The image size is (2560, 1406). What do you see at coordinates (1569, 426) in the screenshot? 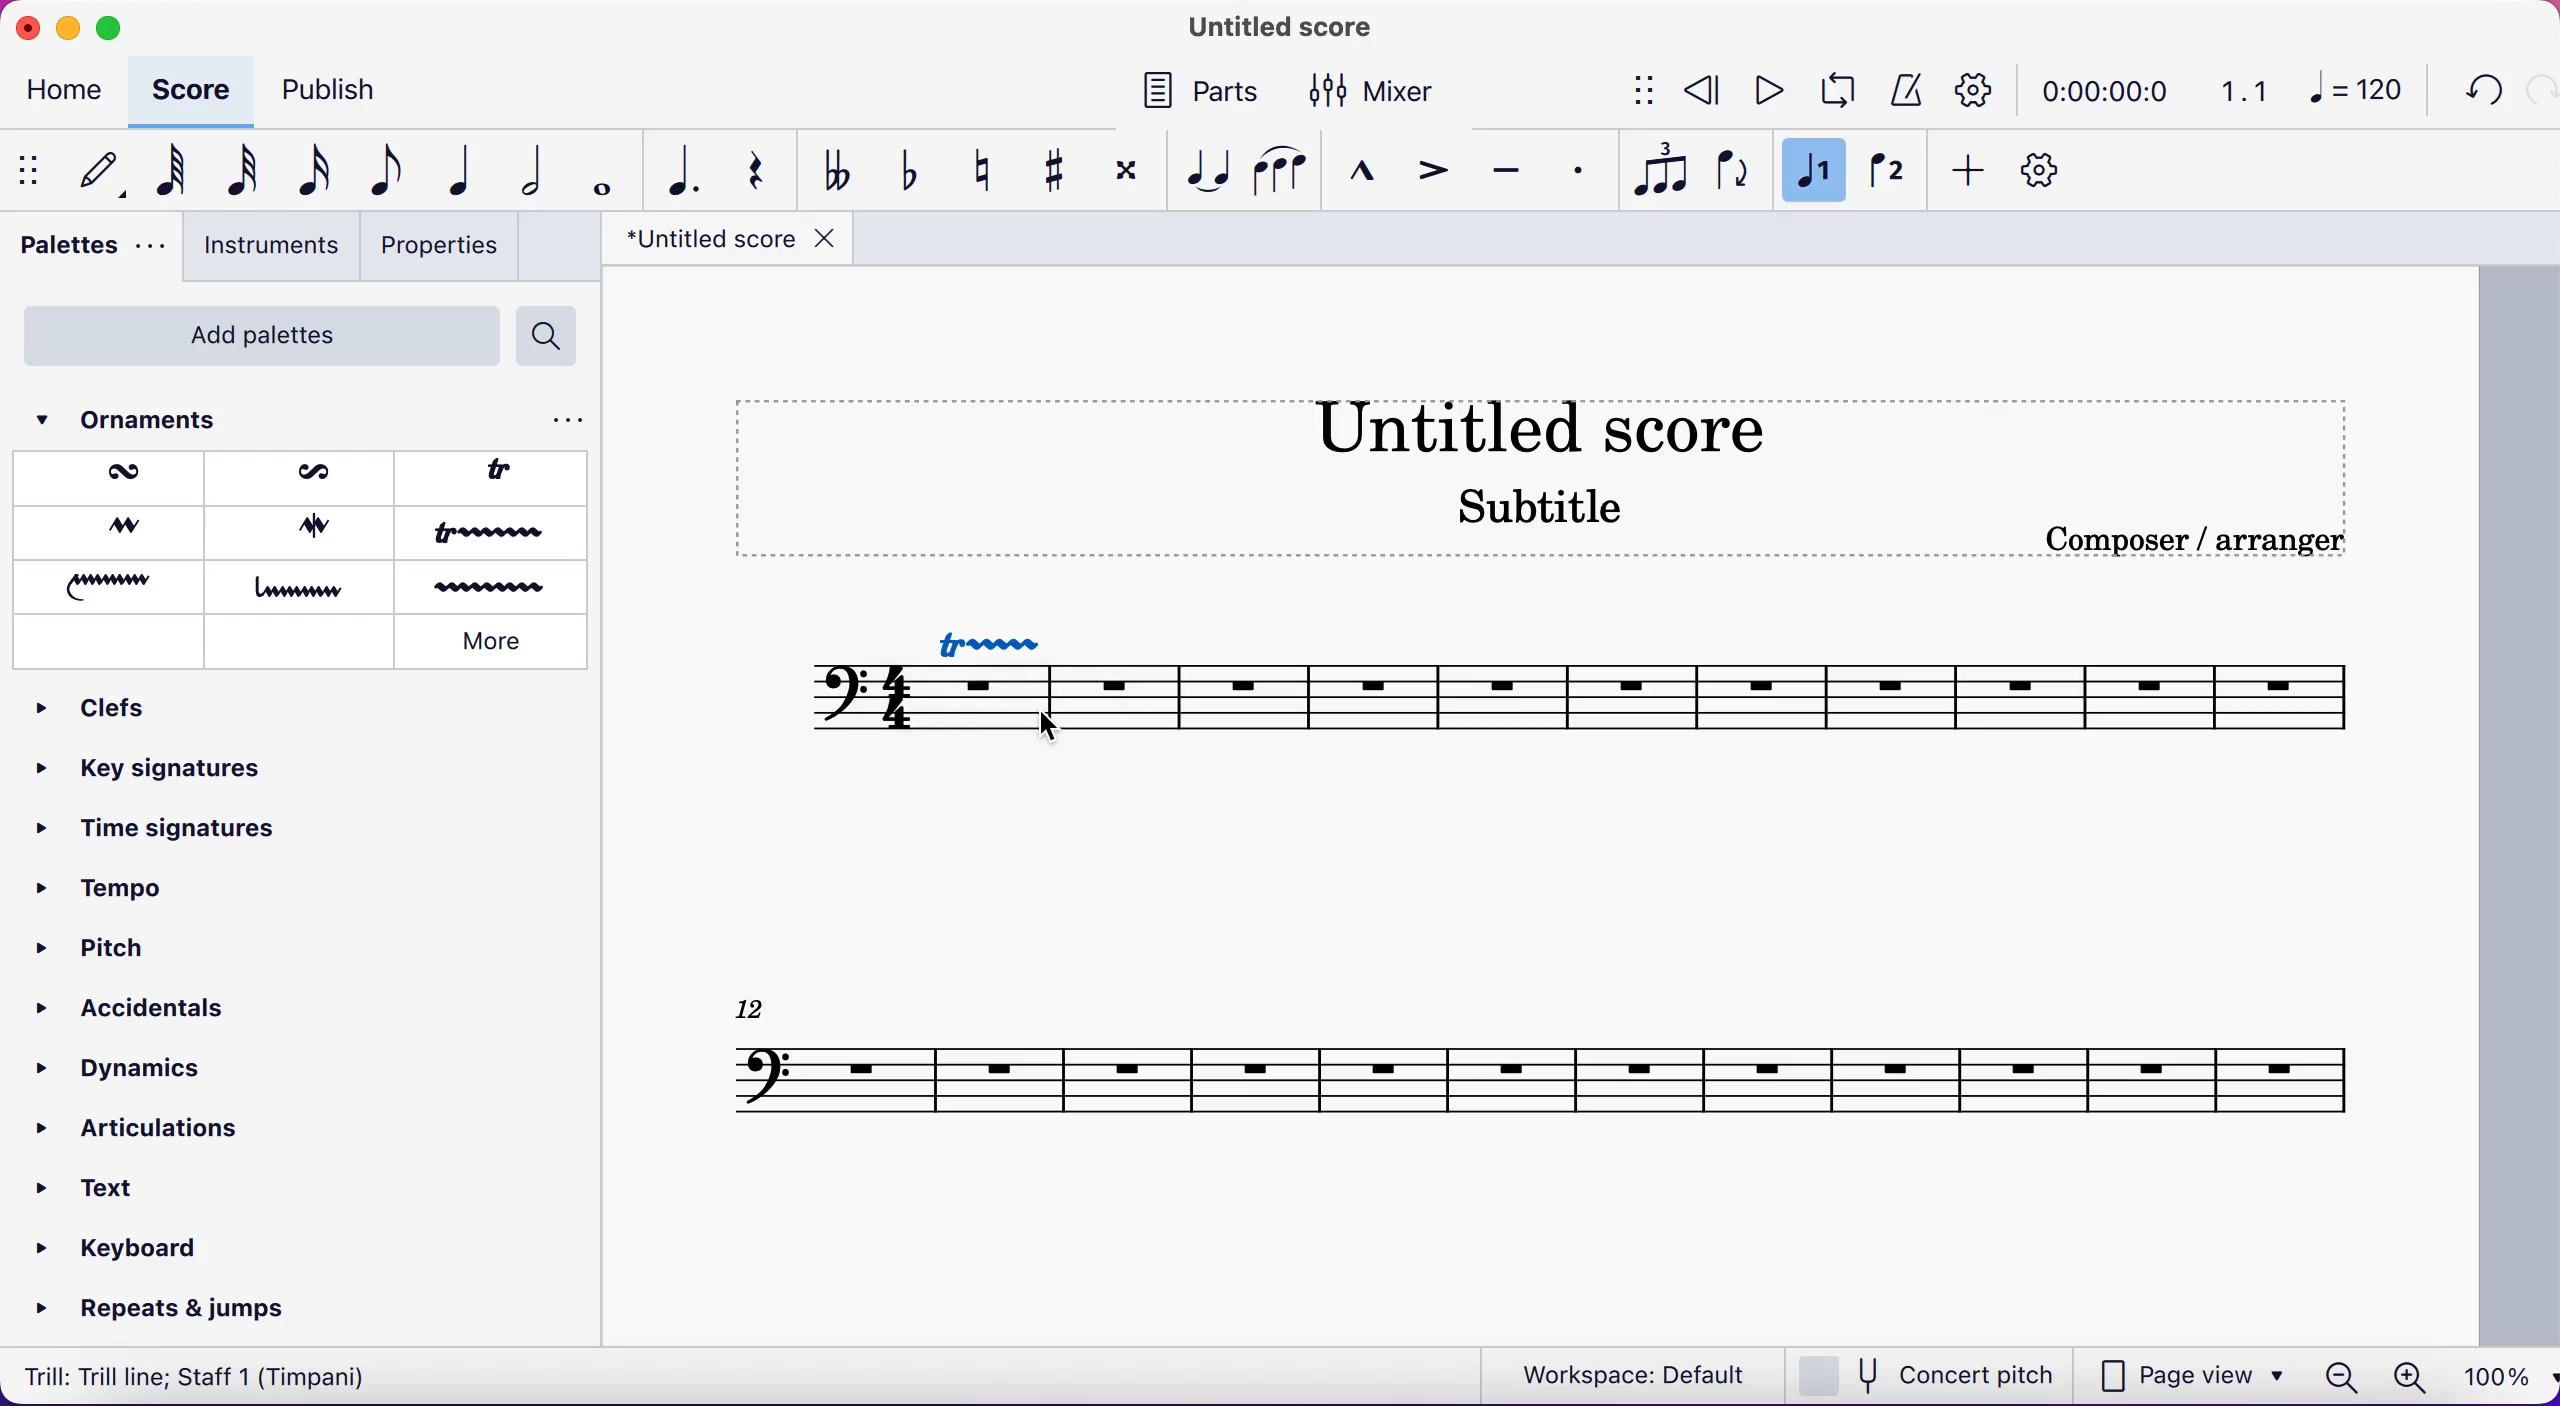
I see `score title` at bounding box center [1569, 426].